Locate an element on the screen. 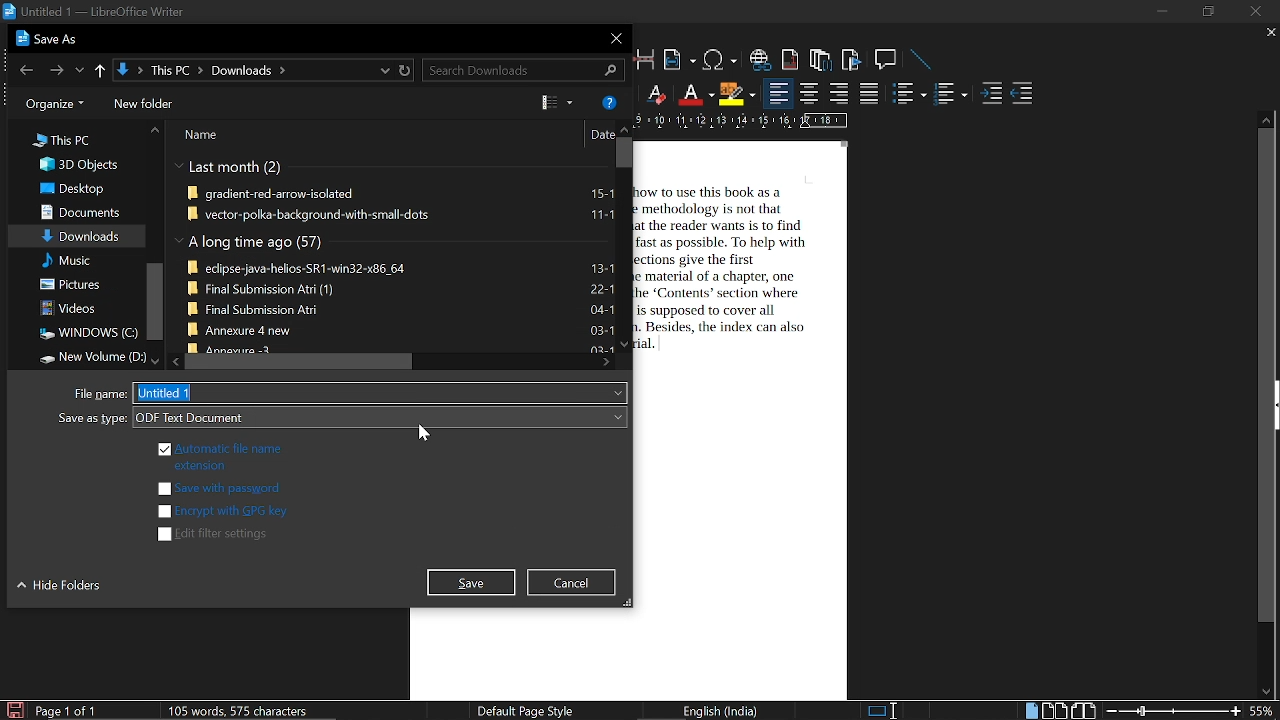  move up is located at coordinates (622, 129).